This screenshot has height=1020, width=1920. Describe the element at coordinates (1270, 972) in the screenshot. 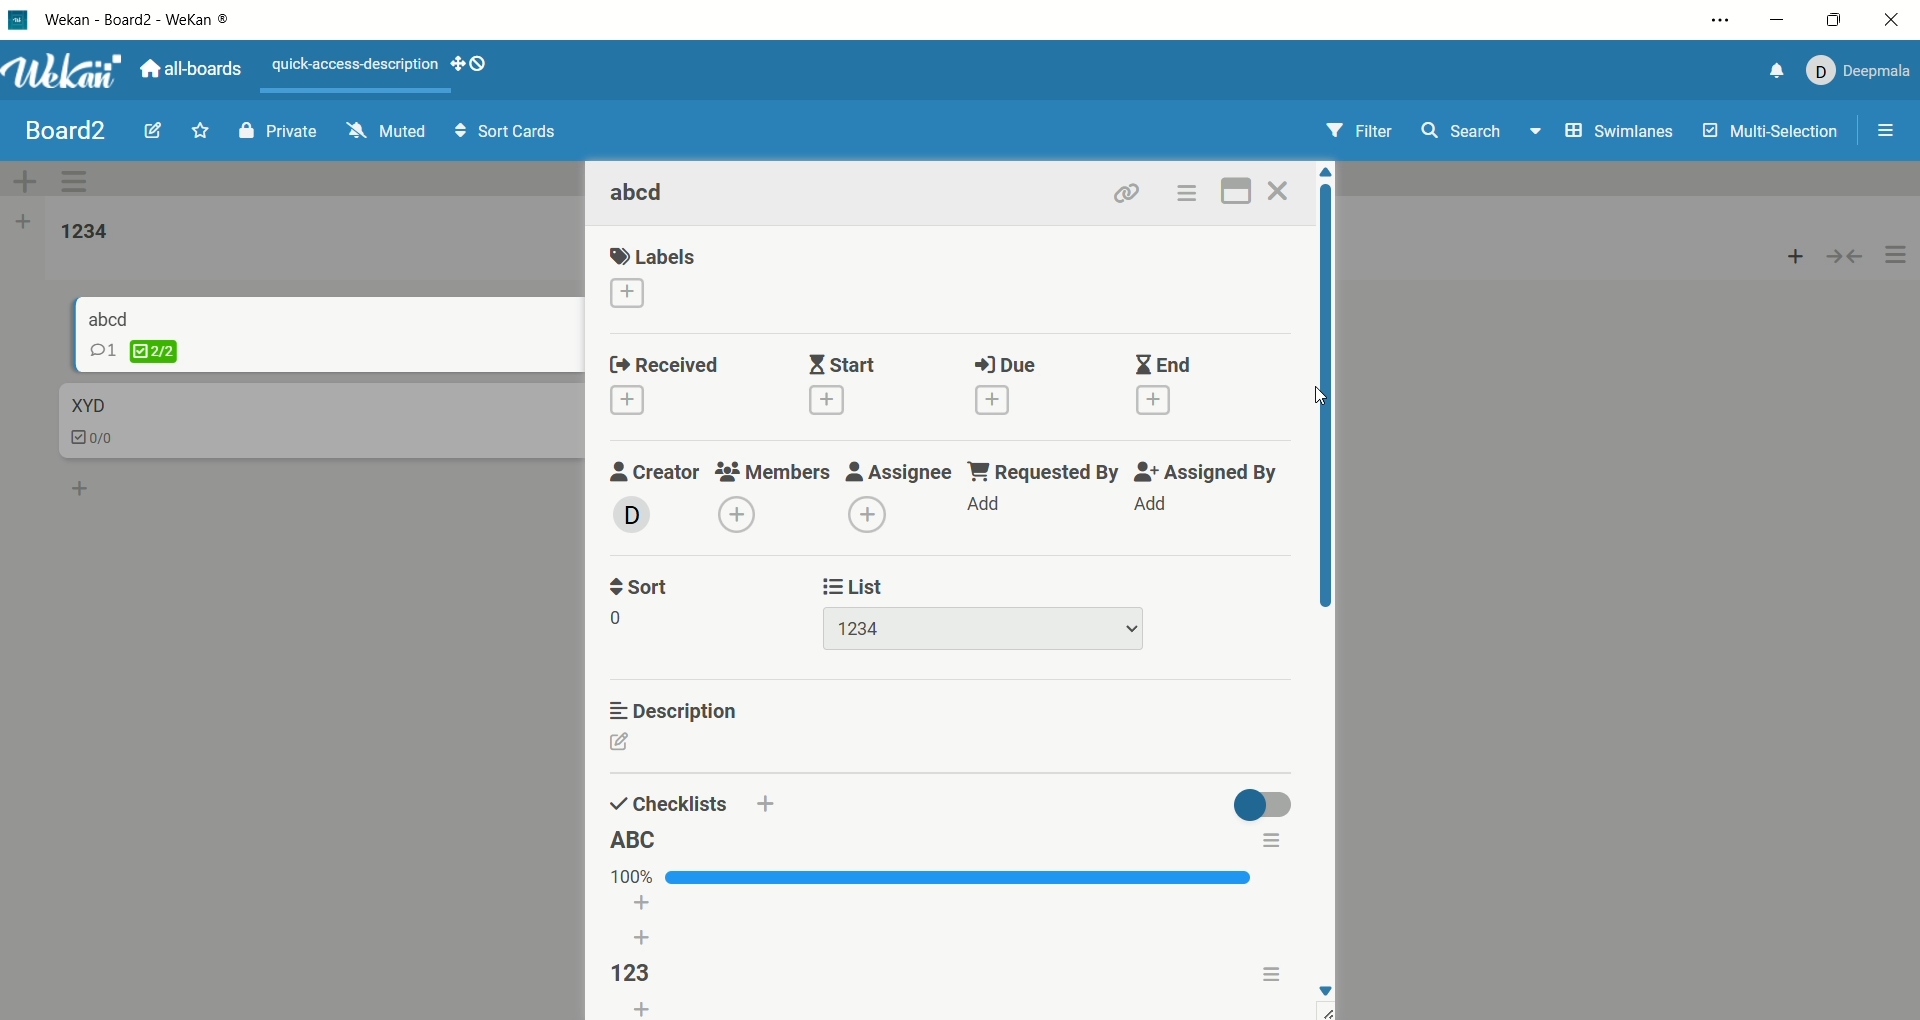

I see `options` at that location.